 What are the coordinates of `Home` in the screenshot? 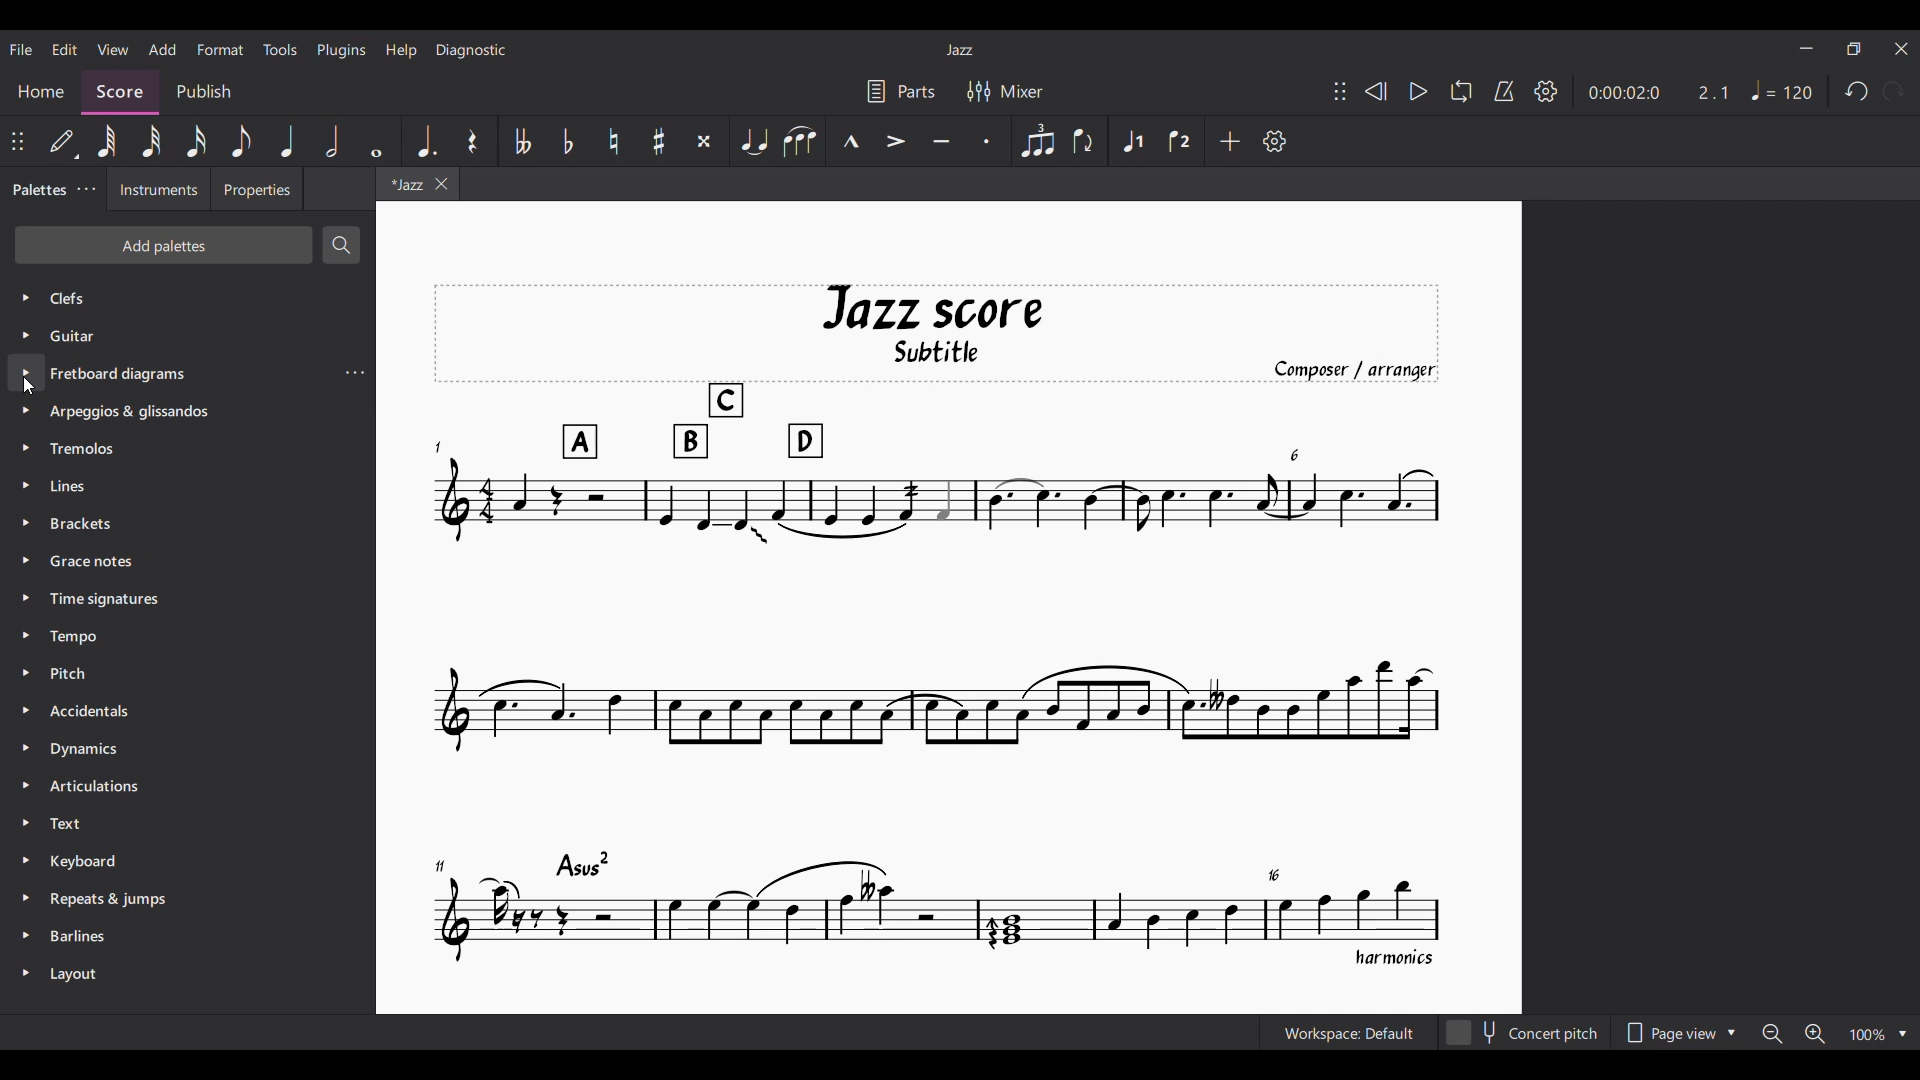 It's located at (41, 93).